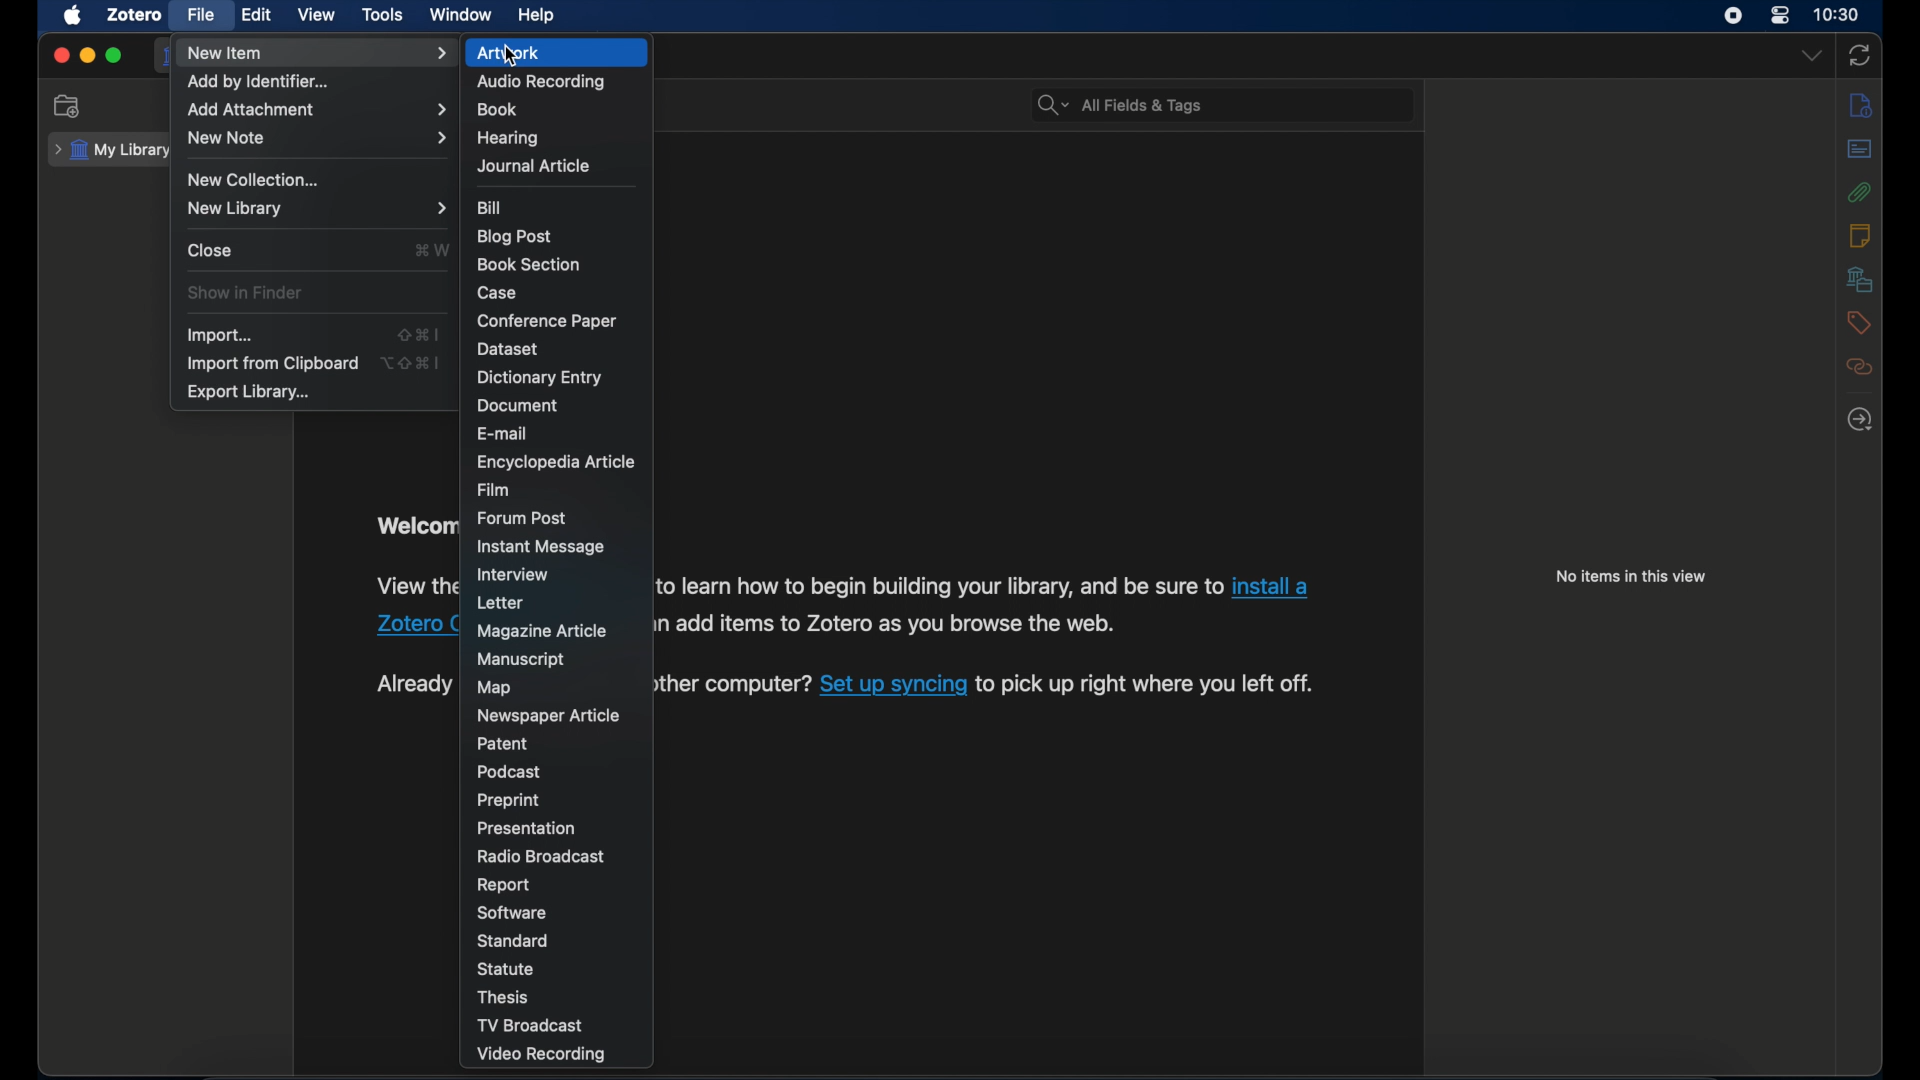 Image resolution: width=1920 pixels, height=1080 pixels. Describe the element at coordinates (522, 659) in the screenshot. I see `manuscript` at that location.